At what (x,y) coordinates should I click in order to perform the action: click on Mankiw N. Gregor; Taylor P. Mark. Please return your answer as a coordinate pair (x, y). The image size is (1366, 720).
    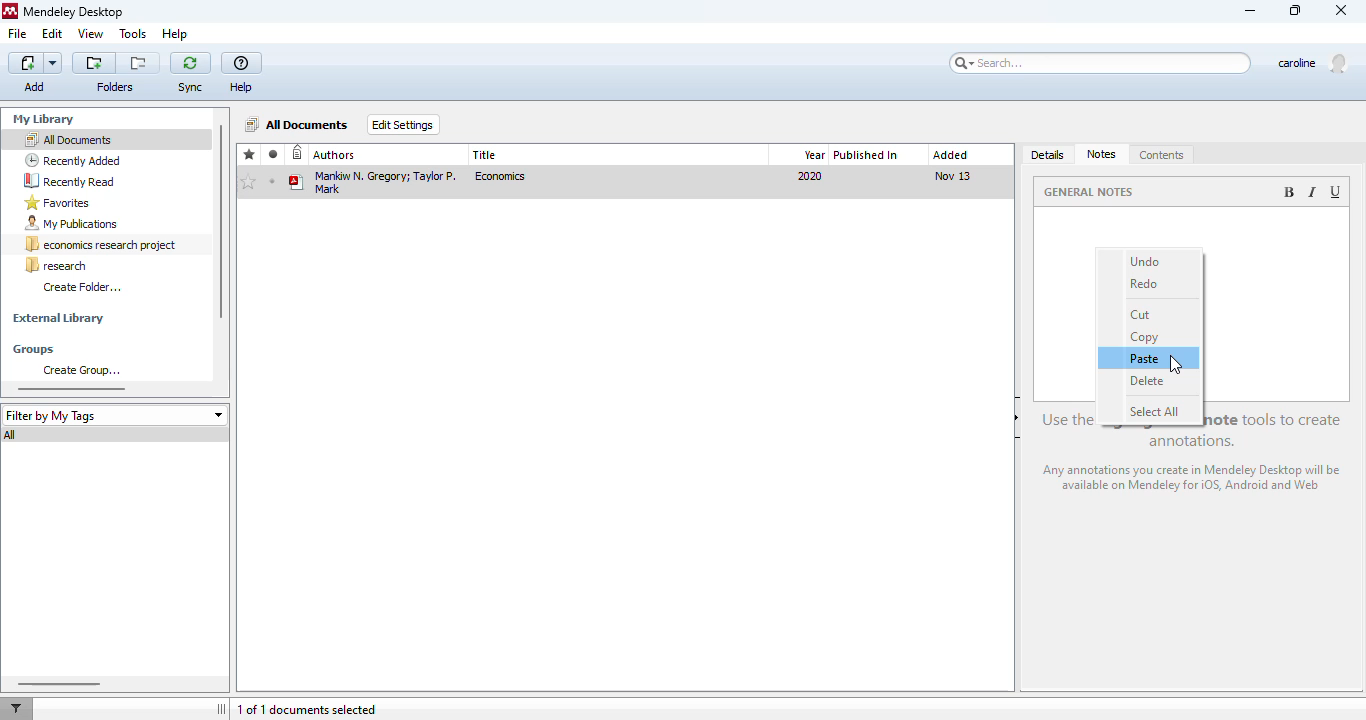
    Looking at the image, I should click on (374, 181).